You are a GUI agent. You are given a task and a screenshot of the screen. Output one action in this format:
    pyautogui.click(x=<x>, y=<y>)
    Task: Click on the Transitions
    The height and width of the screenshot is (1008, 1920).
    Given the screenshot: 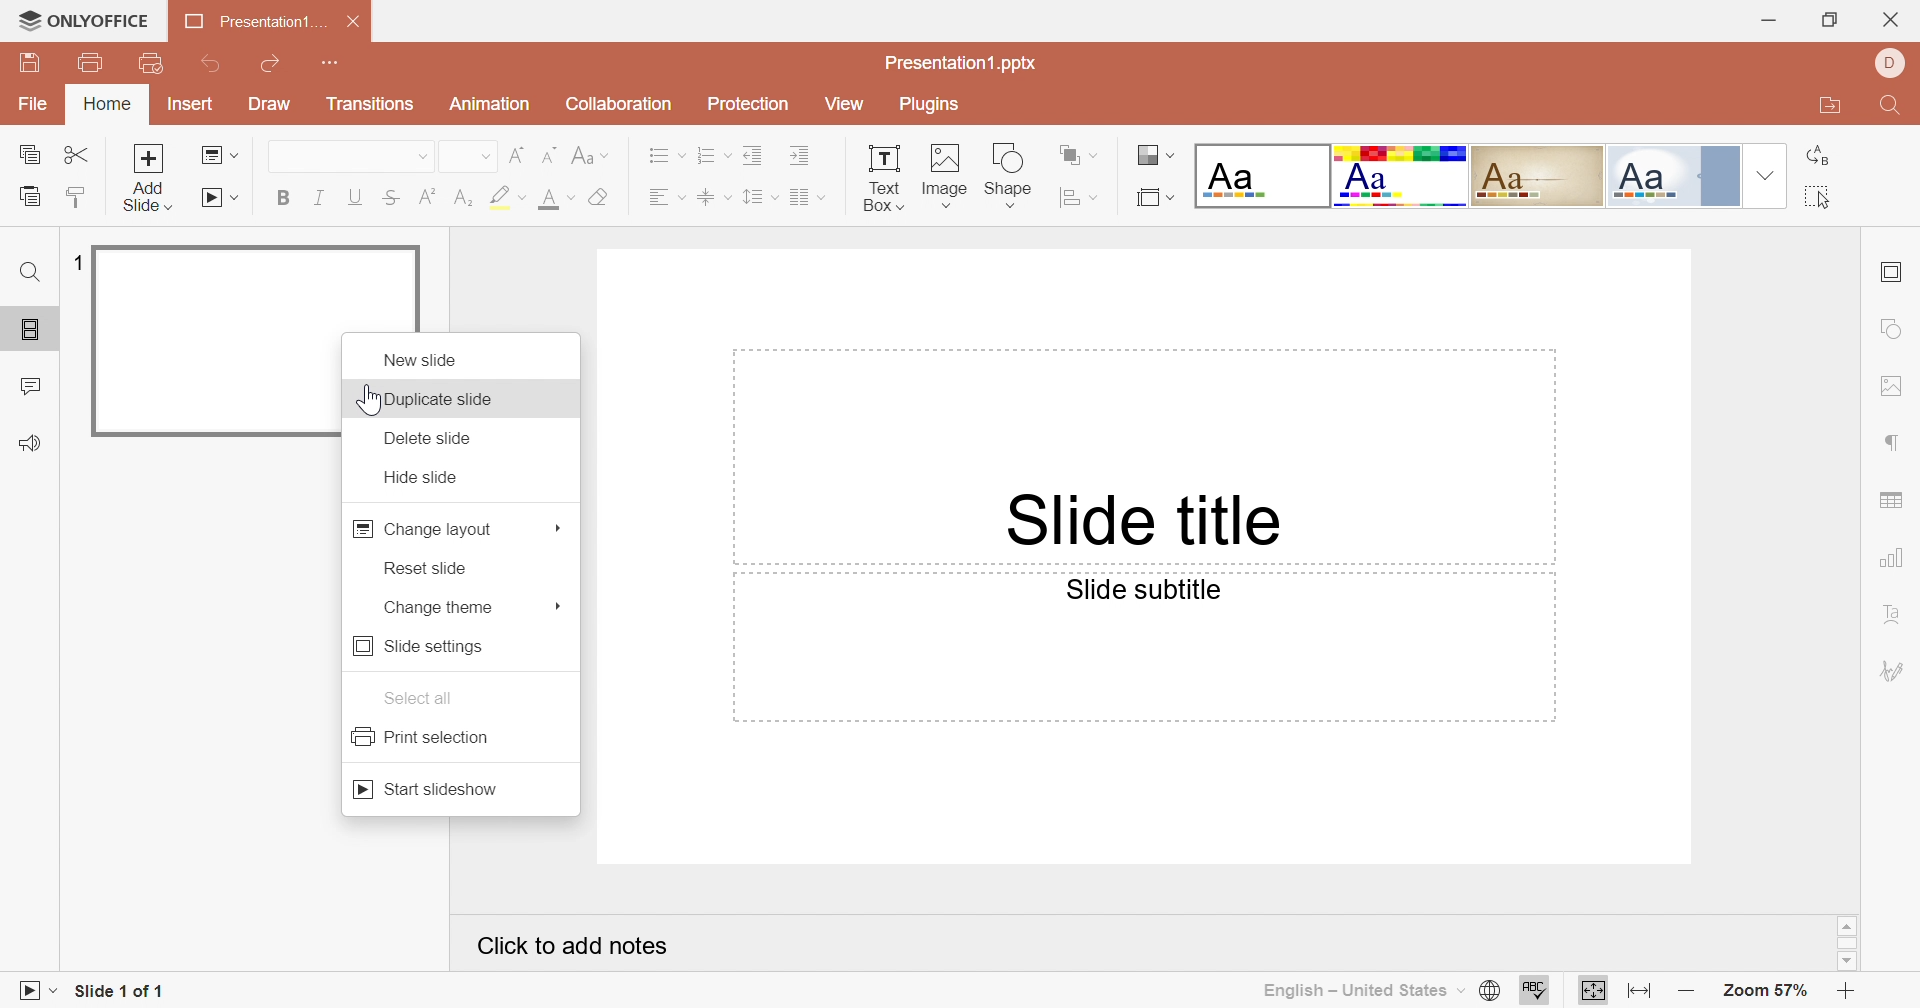 What is the action you would take?
    pyautogui.click(x=373, y=106)
    